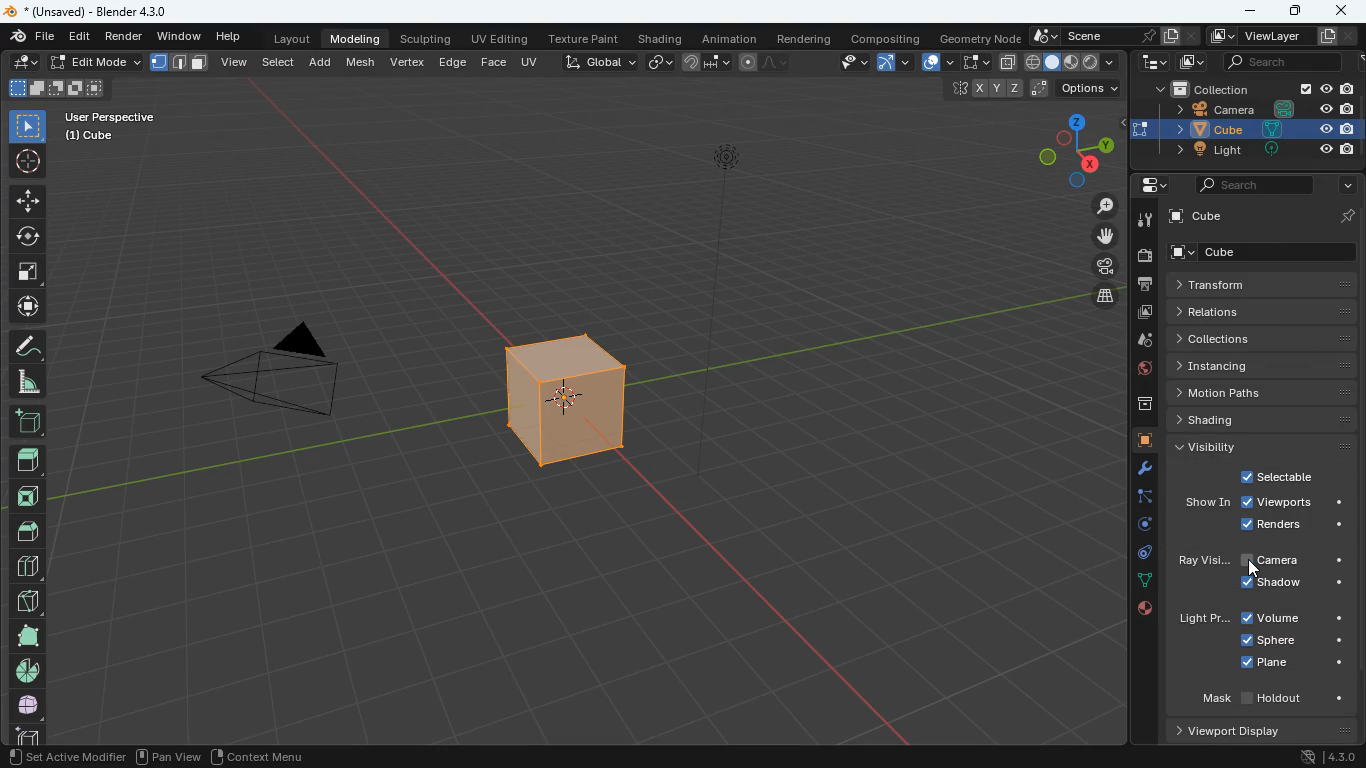  Describe the element at coordinates (452, 64) in the screenshot. I see `edge` at that location.